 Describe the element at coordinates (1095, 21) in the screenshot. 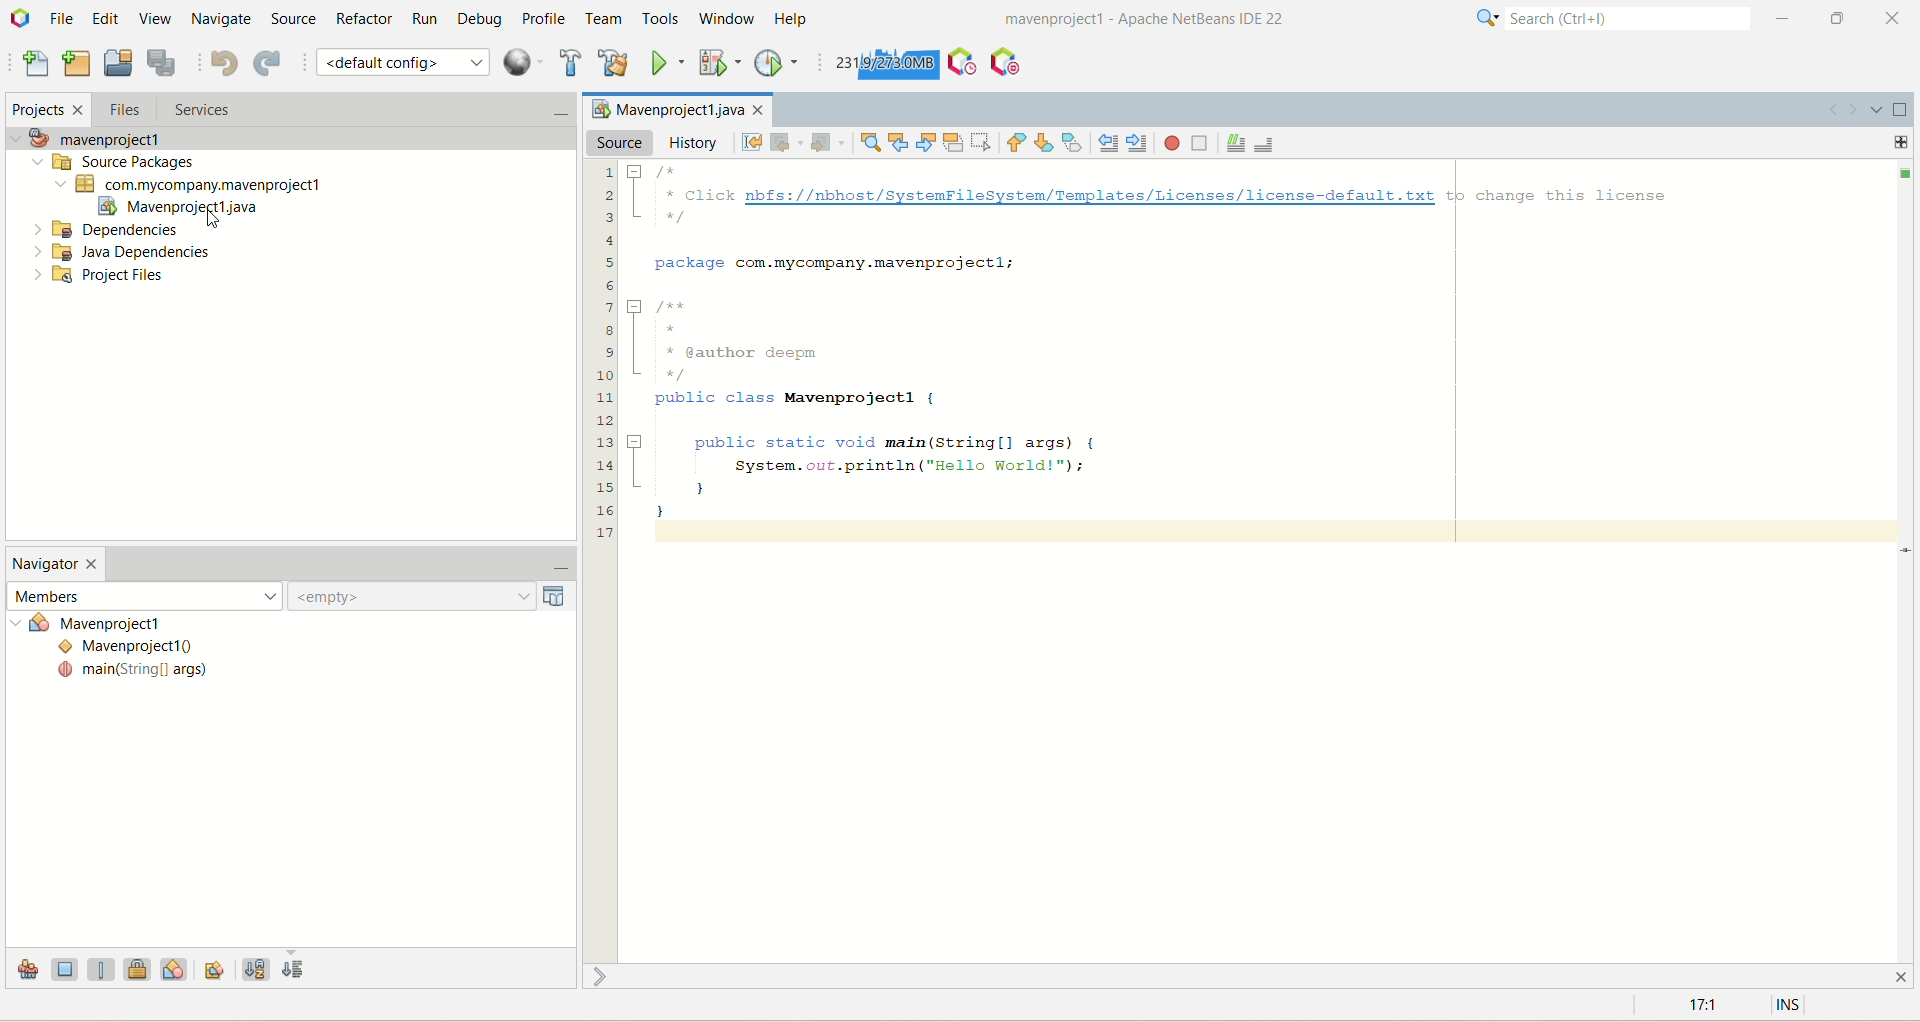

I see `mavenproject1-Apache NetBeans IDE22` at that location.